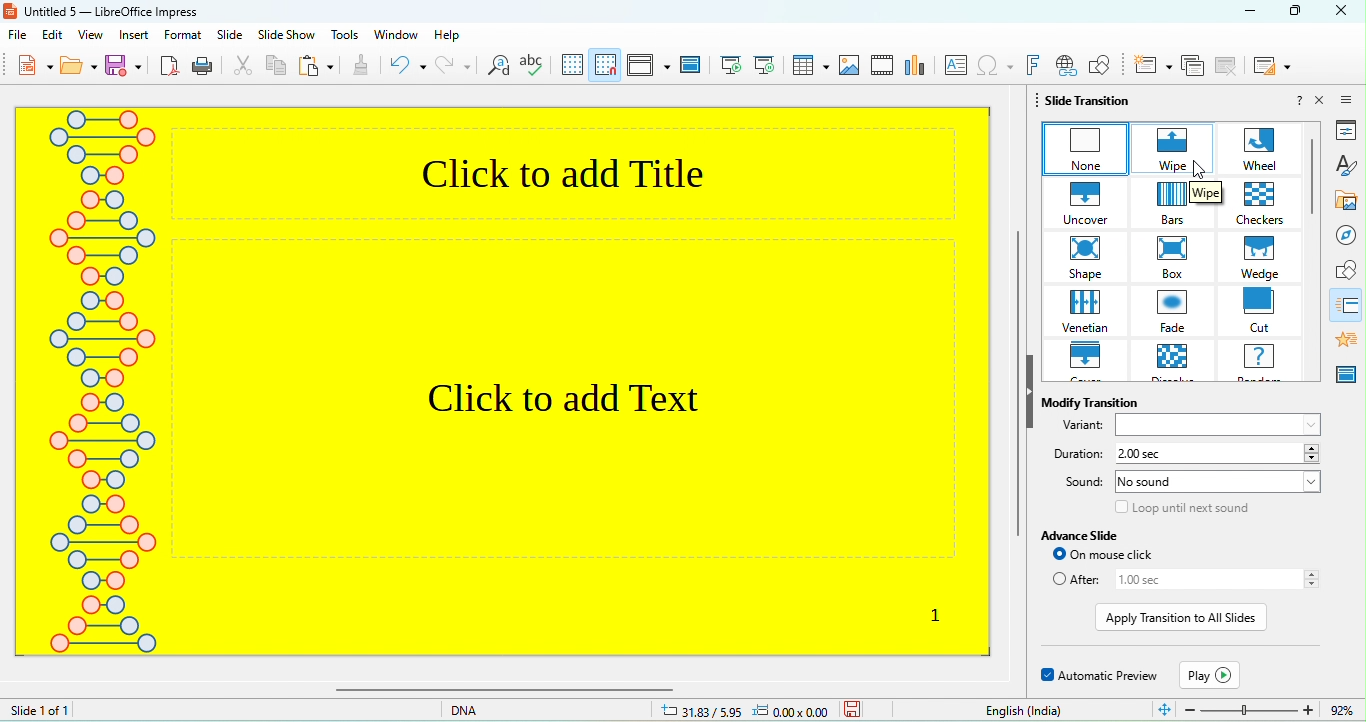 The height and width of the screenshot is (722, 1366). I want to click on display view, so click(648, 66).